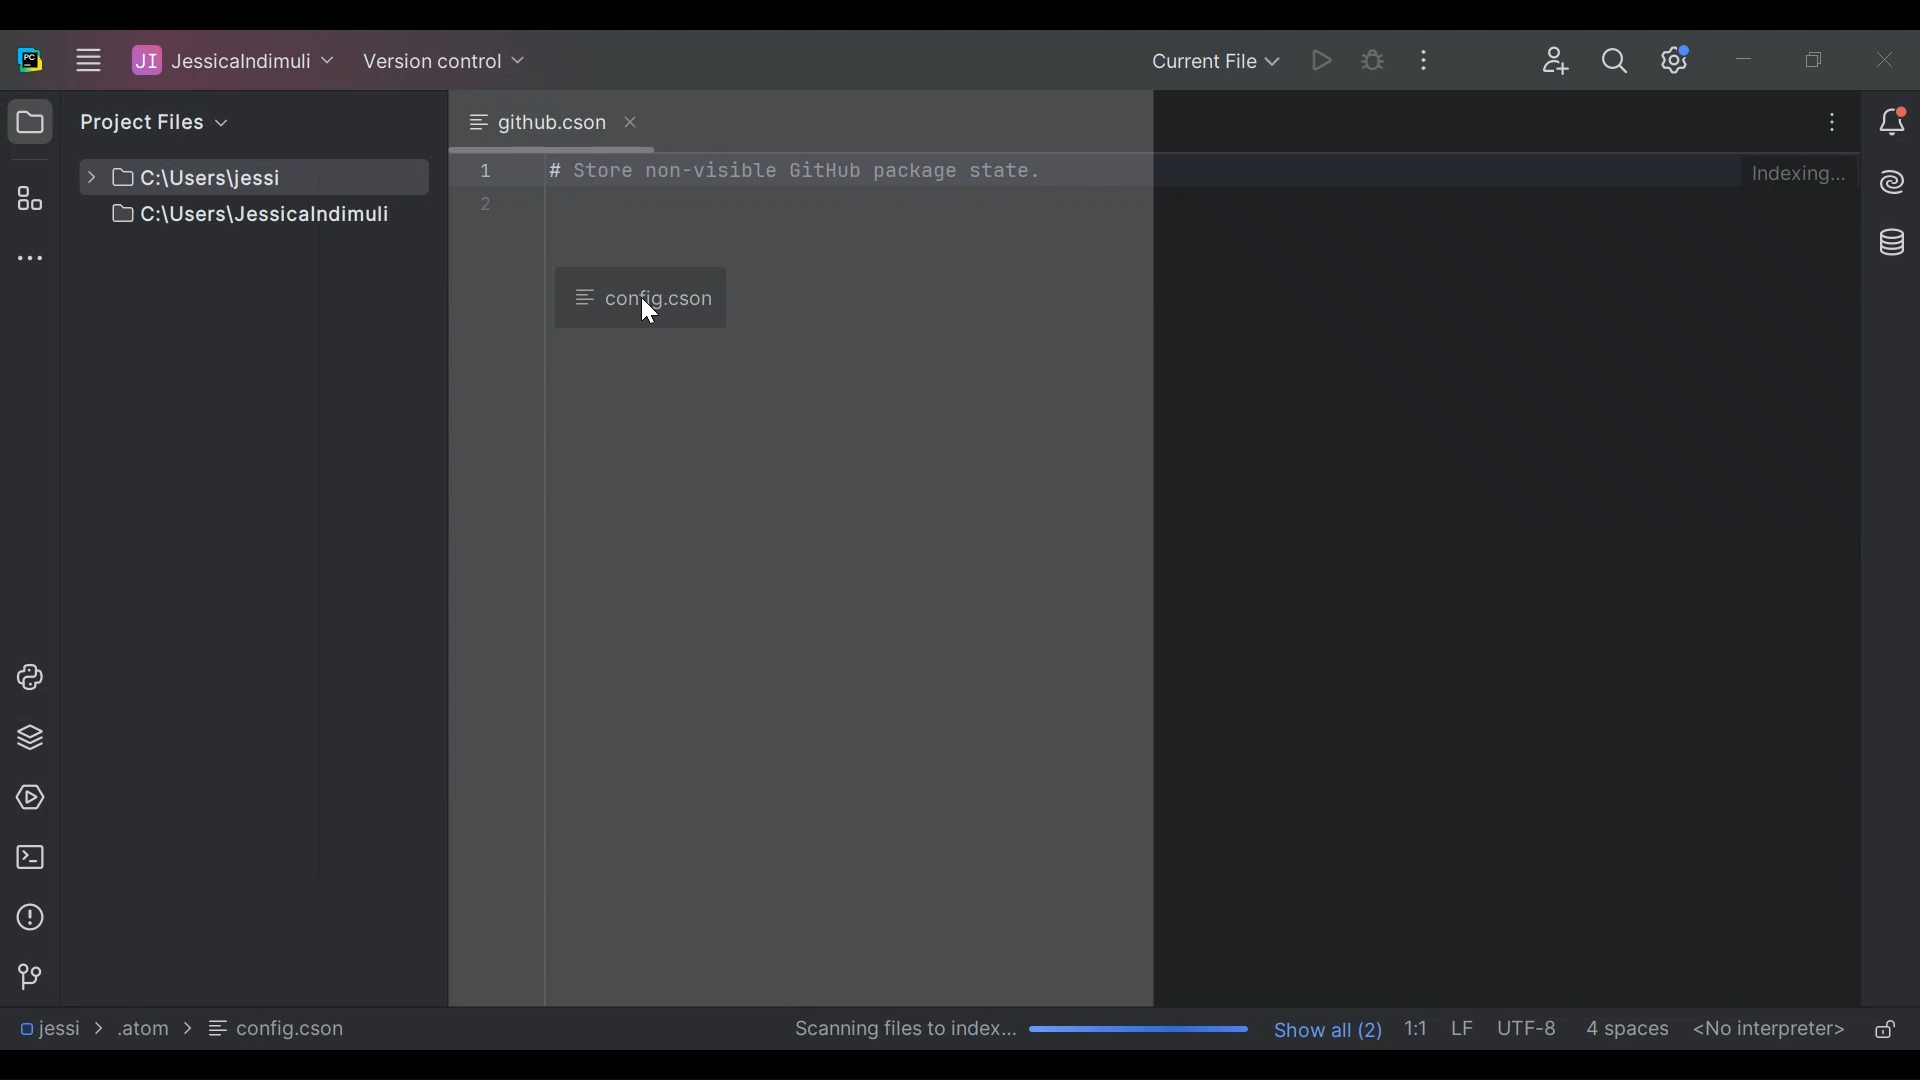 The width and height of the screenshot is (1920, 1080). Describe the element at coordinates (29, 677) in the screenshot. I see `Python Console` at that location.